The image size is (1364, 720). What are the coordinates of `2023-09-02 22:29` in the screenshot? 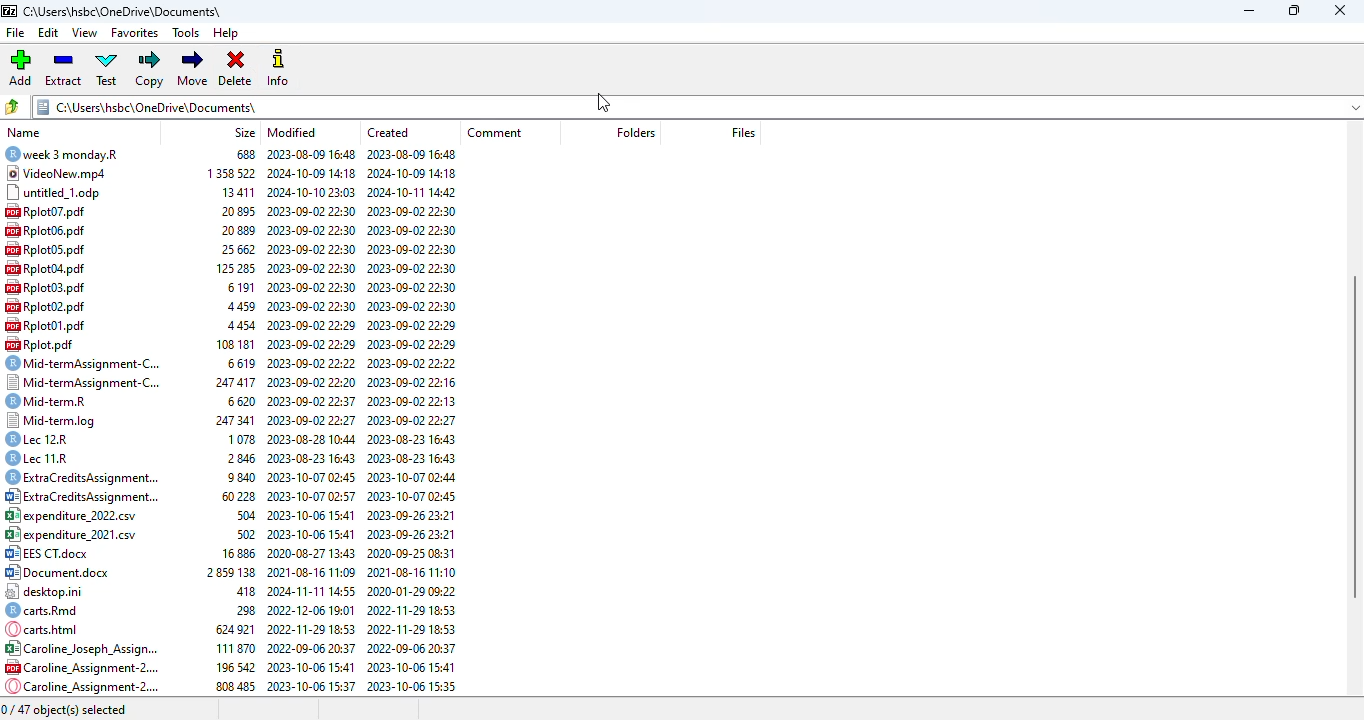 It's located at (411, 324).